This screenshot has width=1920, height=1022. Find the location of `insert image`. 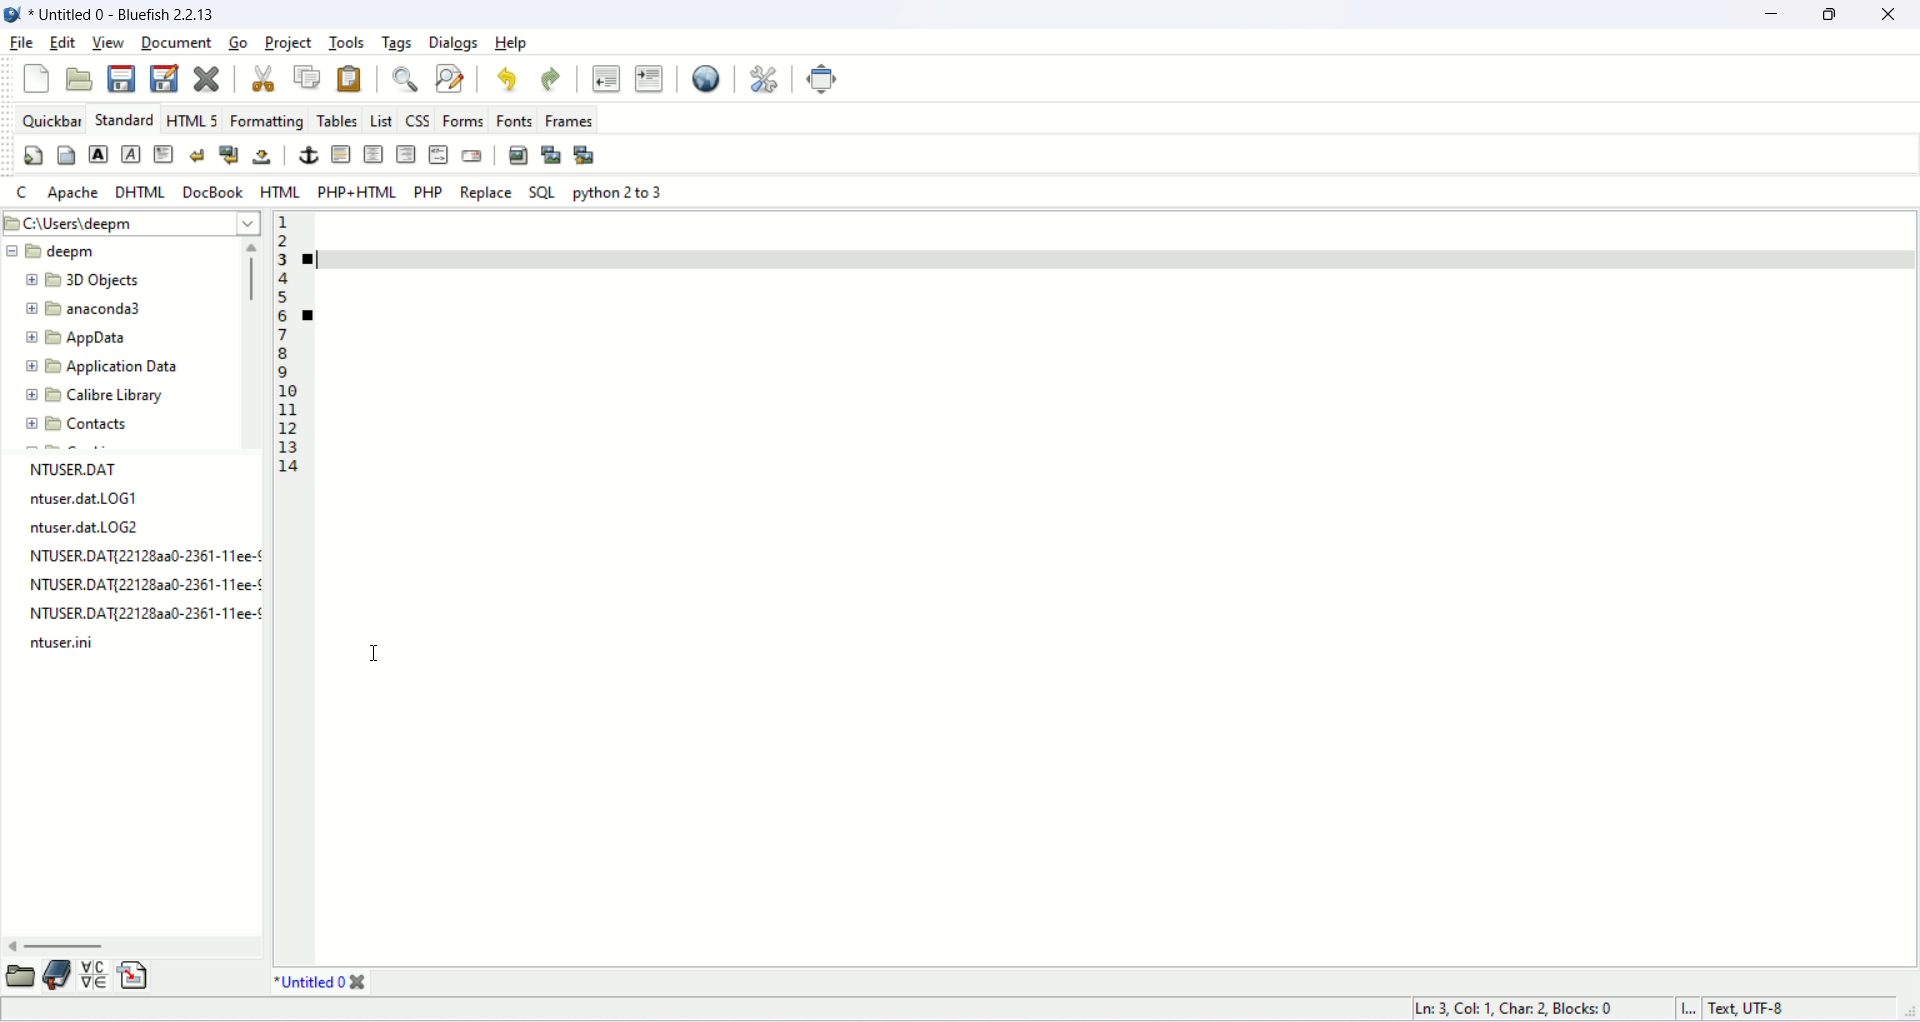

insert image is located at coordinates (520, 153).